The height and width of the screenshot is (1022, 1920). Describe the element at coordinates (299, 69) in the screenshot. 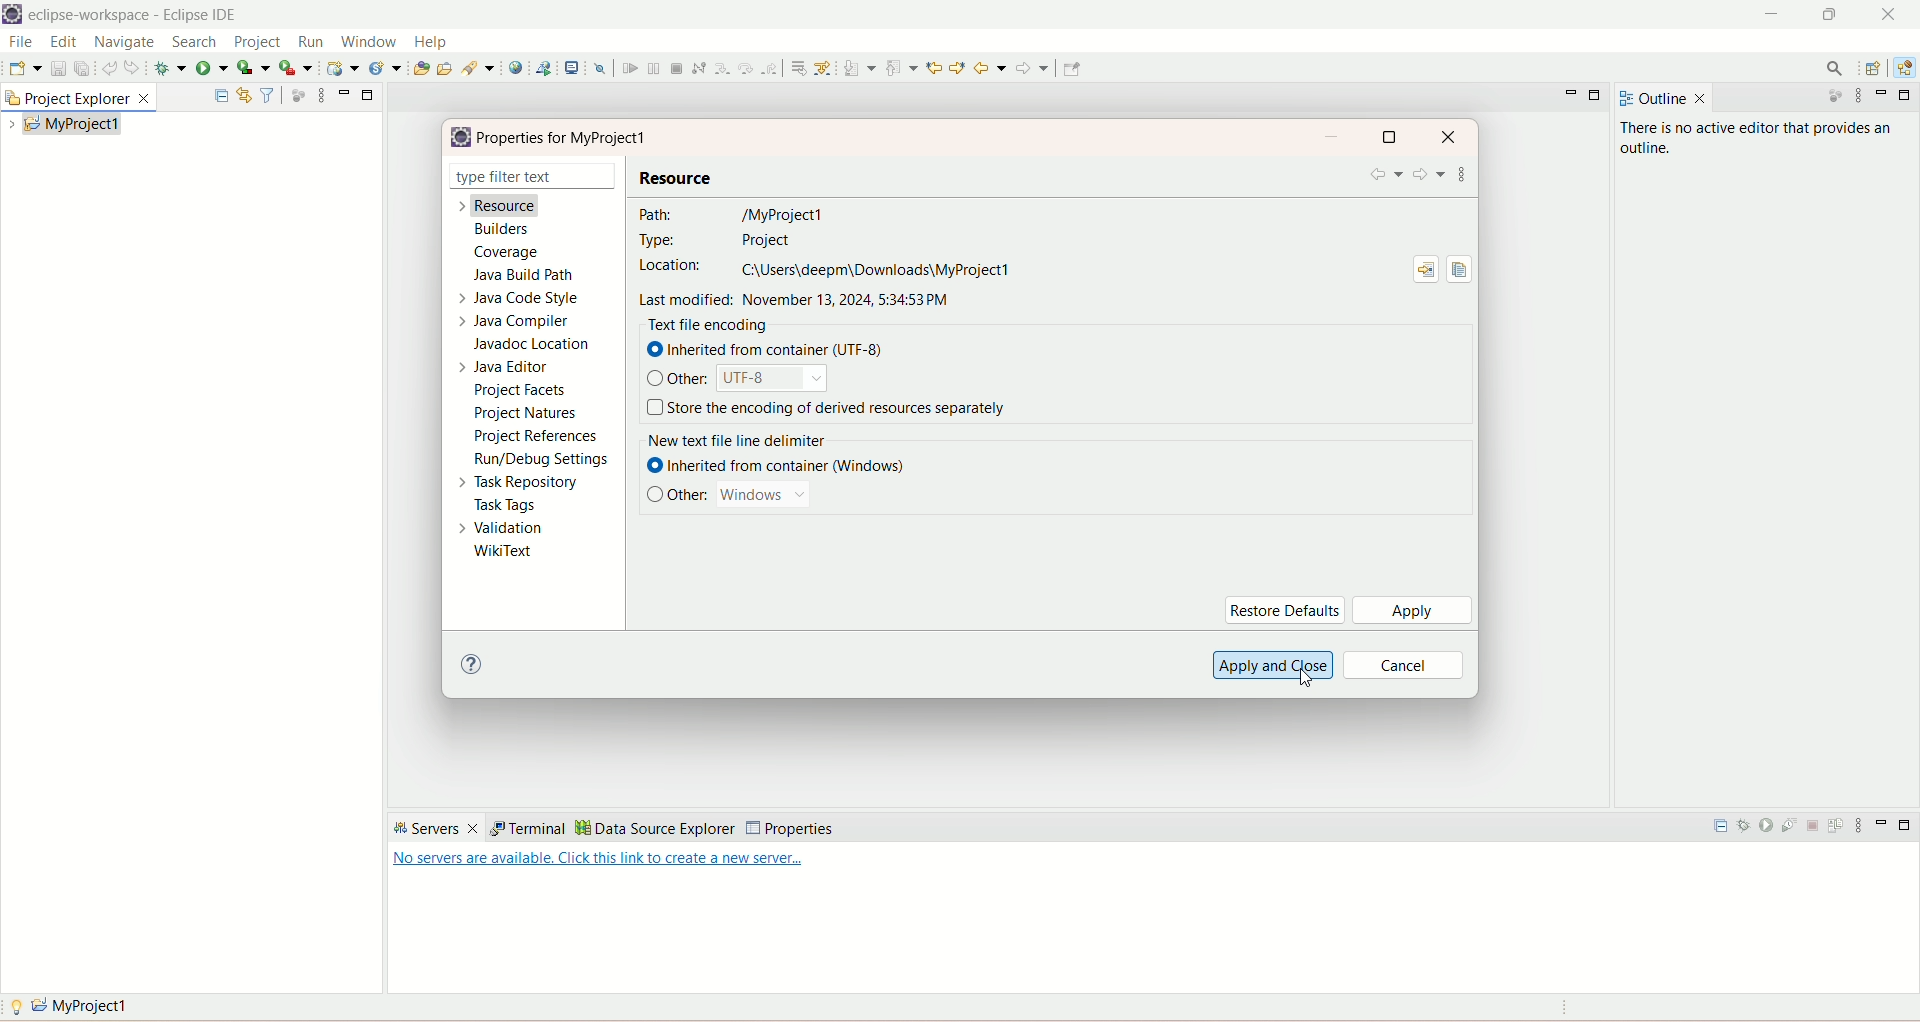

I see `run last tool` at that location.